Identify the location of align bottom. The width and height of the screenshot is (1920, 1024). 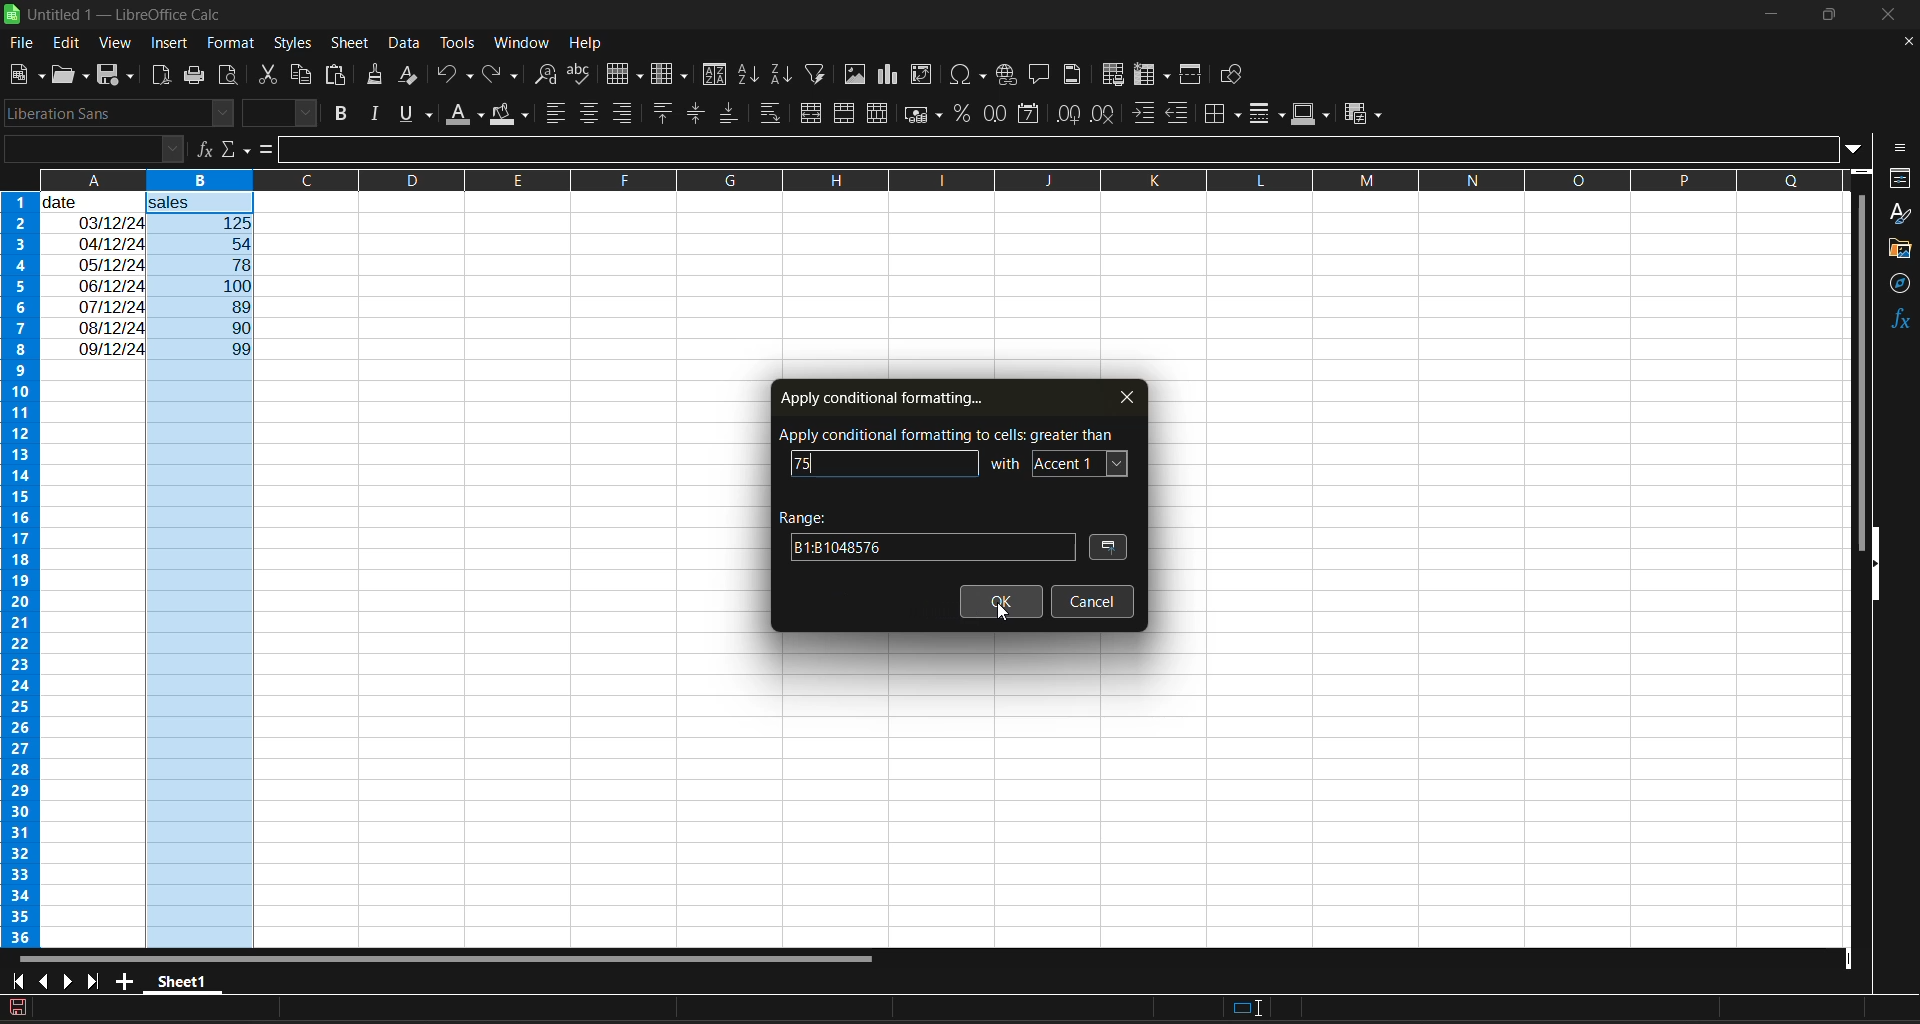
(726, 116).